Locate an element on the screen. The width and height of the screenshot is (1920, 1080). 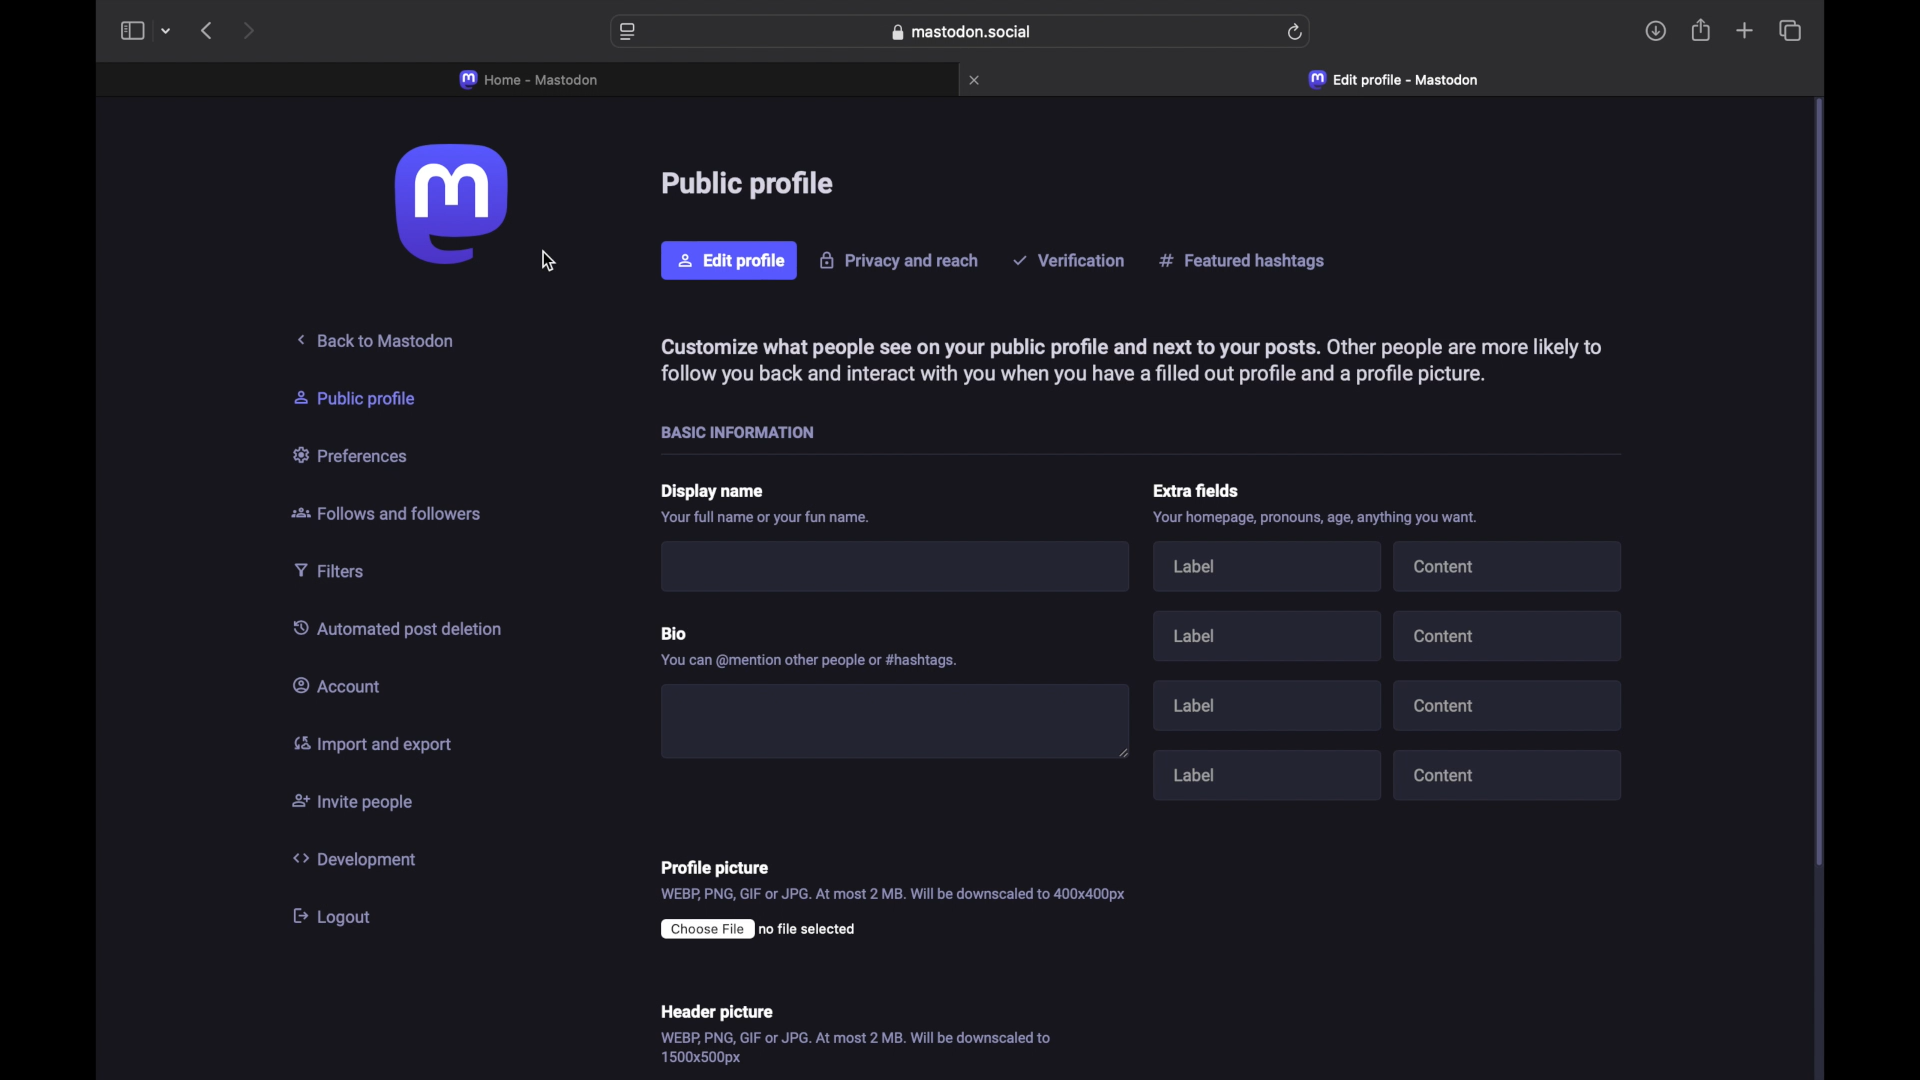
show tab overview is located at coordinates (1790, 30).